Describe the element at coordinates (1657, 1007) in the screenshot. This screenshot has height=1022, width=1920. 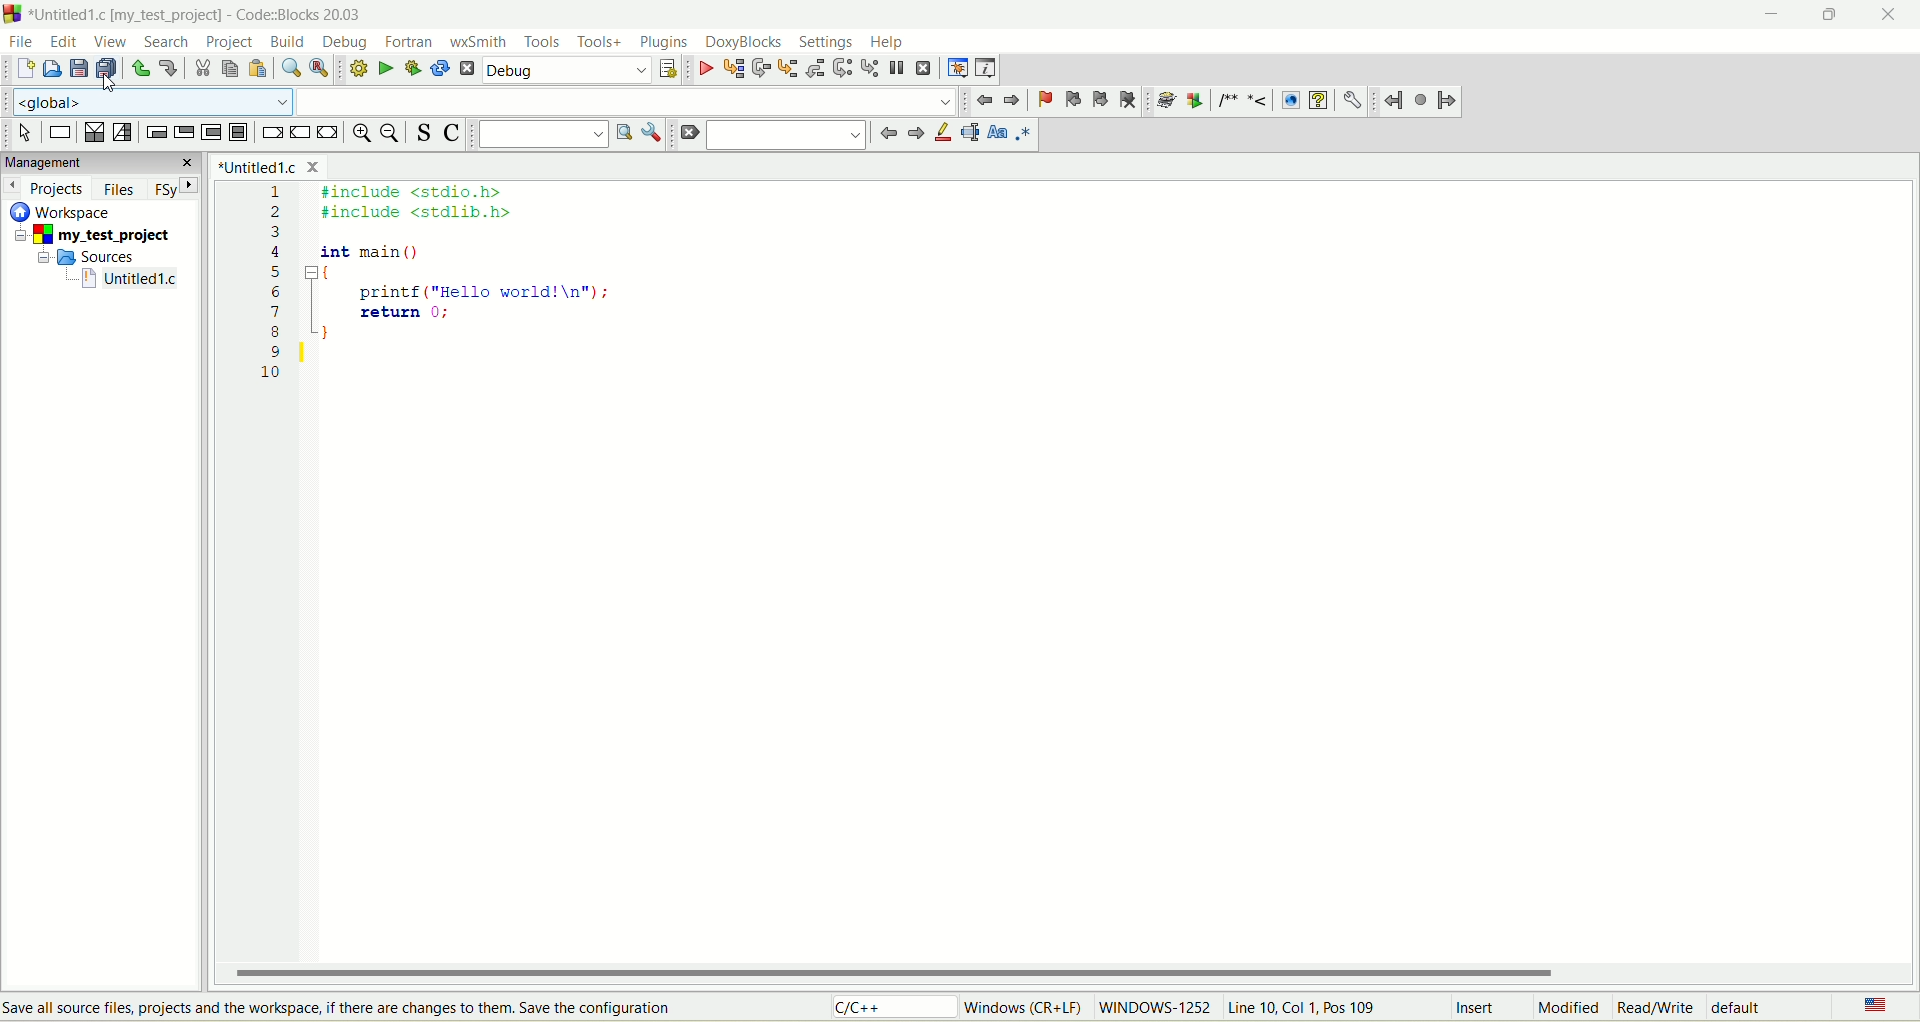
I see `read/write` at that location.